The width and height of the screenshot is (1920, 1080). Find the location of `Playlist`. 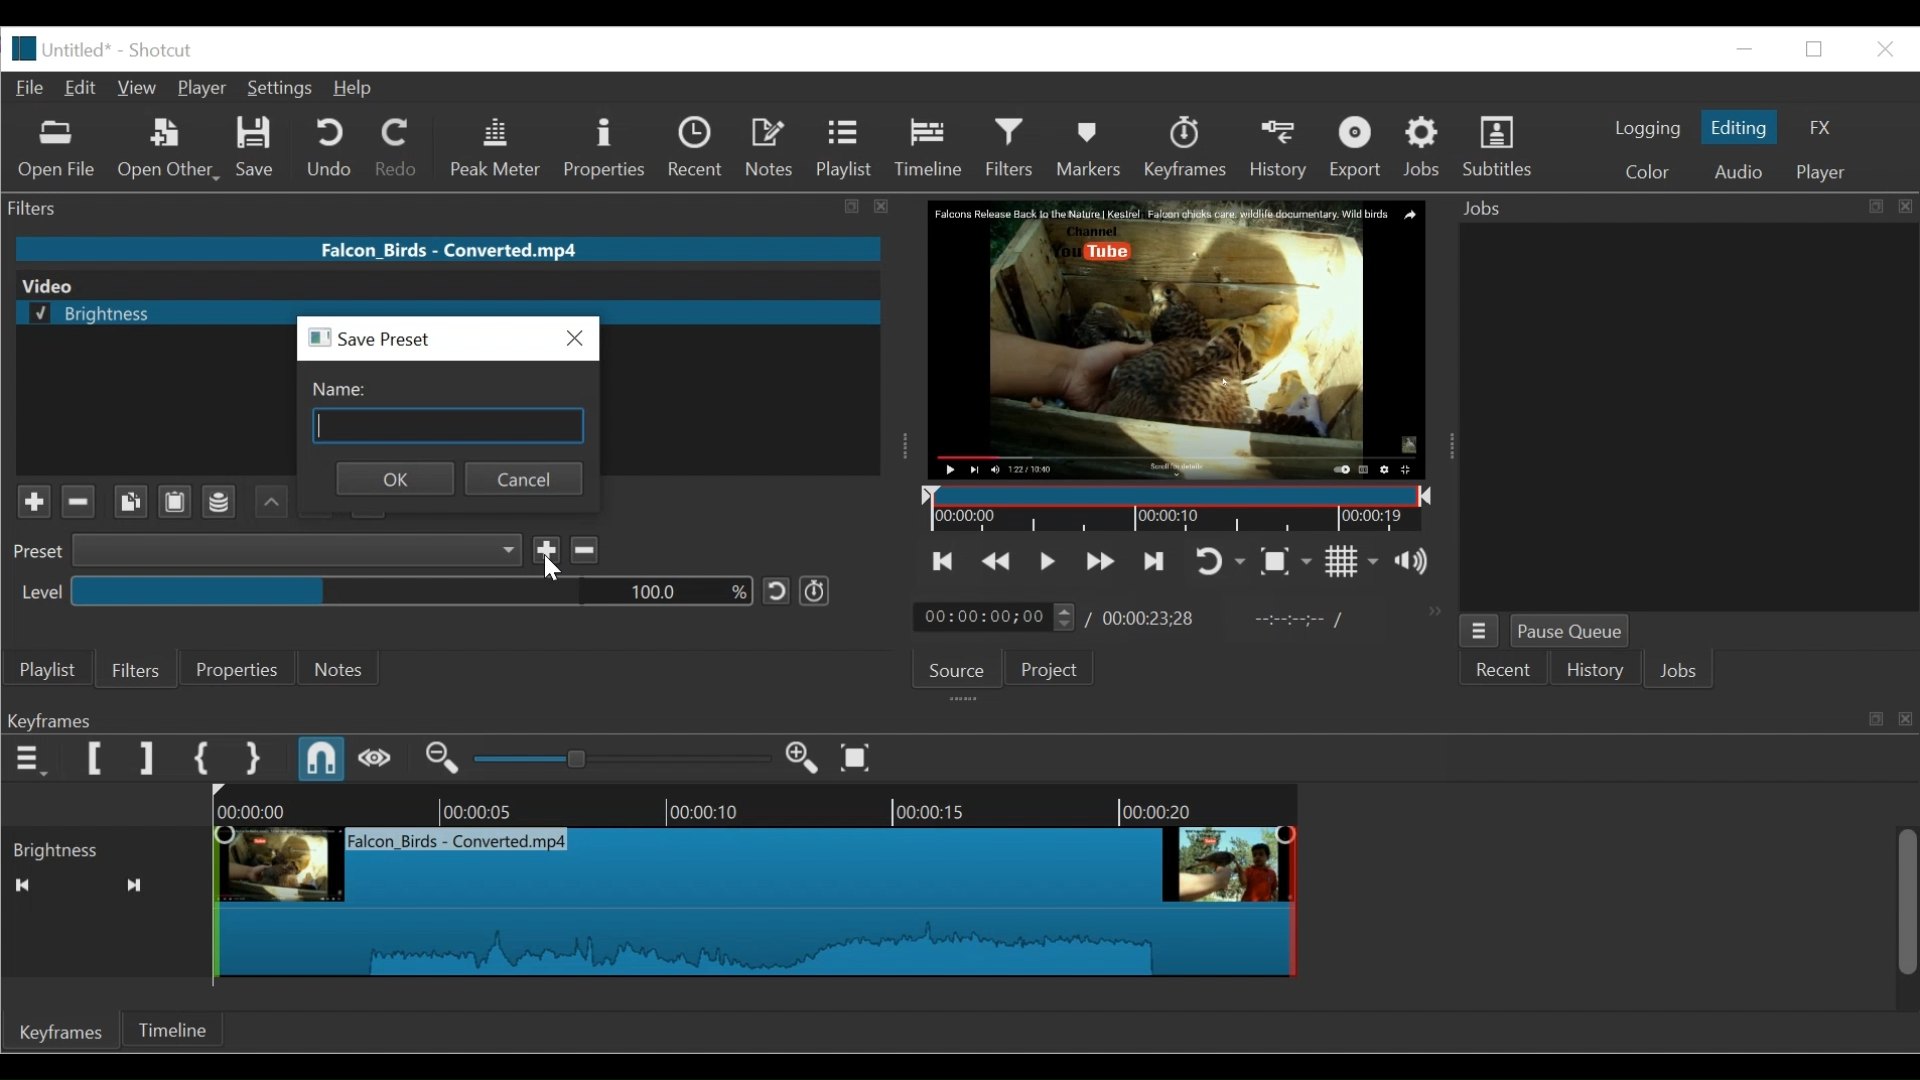

Playlist is located at coordinates (844, 150).